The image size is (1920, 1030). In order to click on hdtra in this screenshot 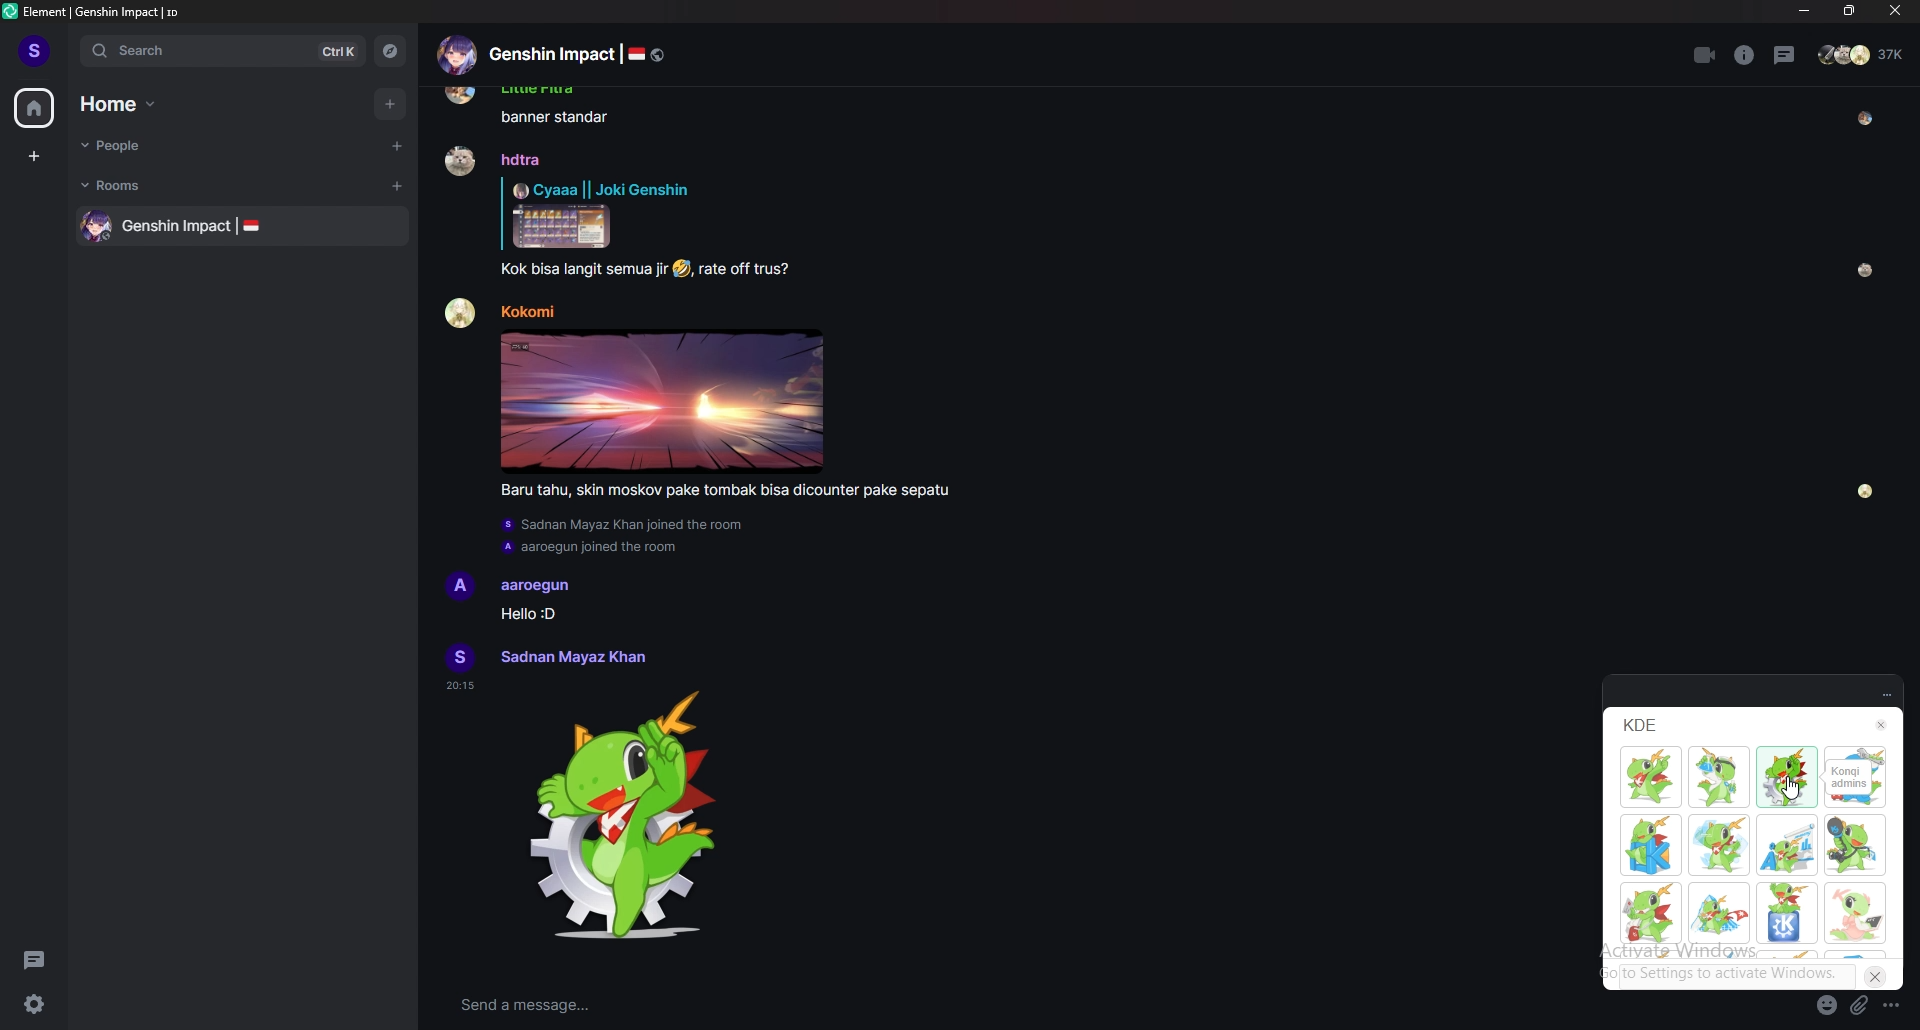, I will do `click(521, 159)`.